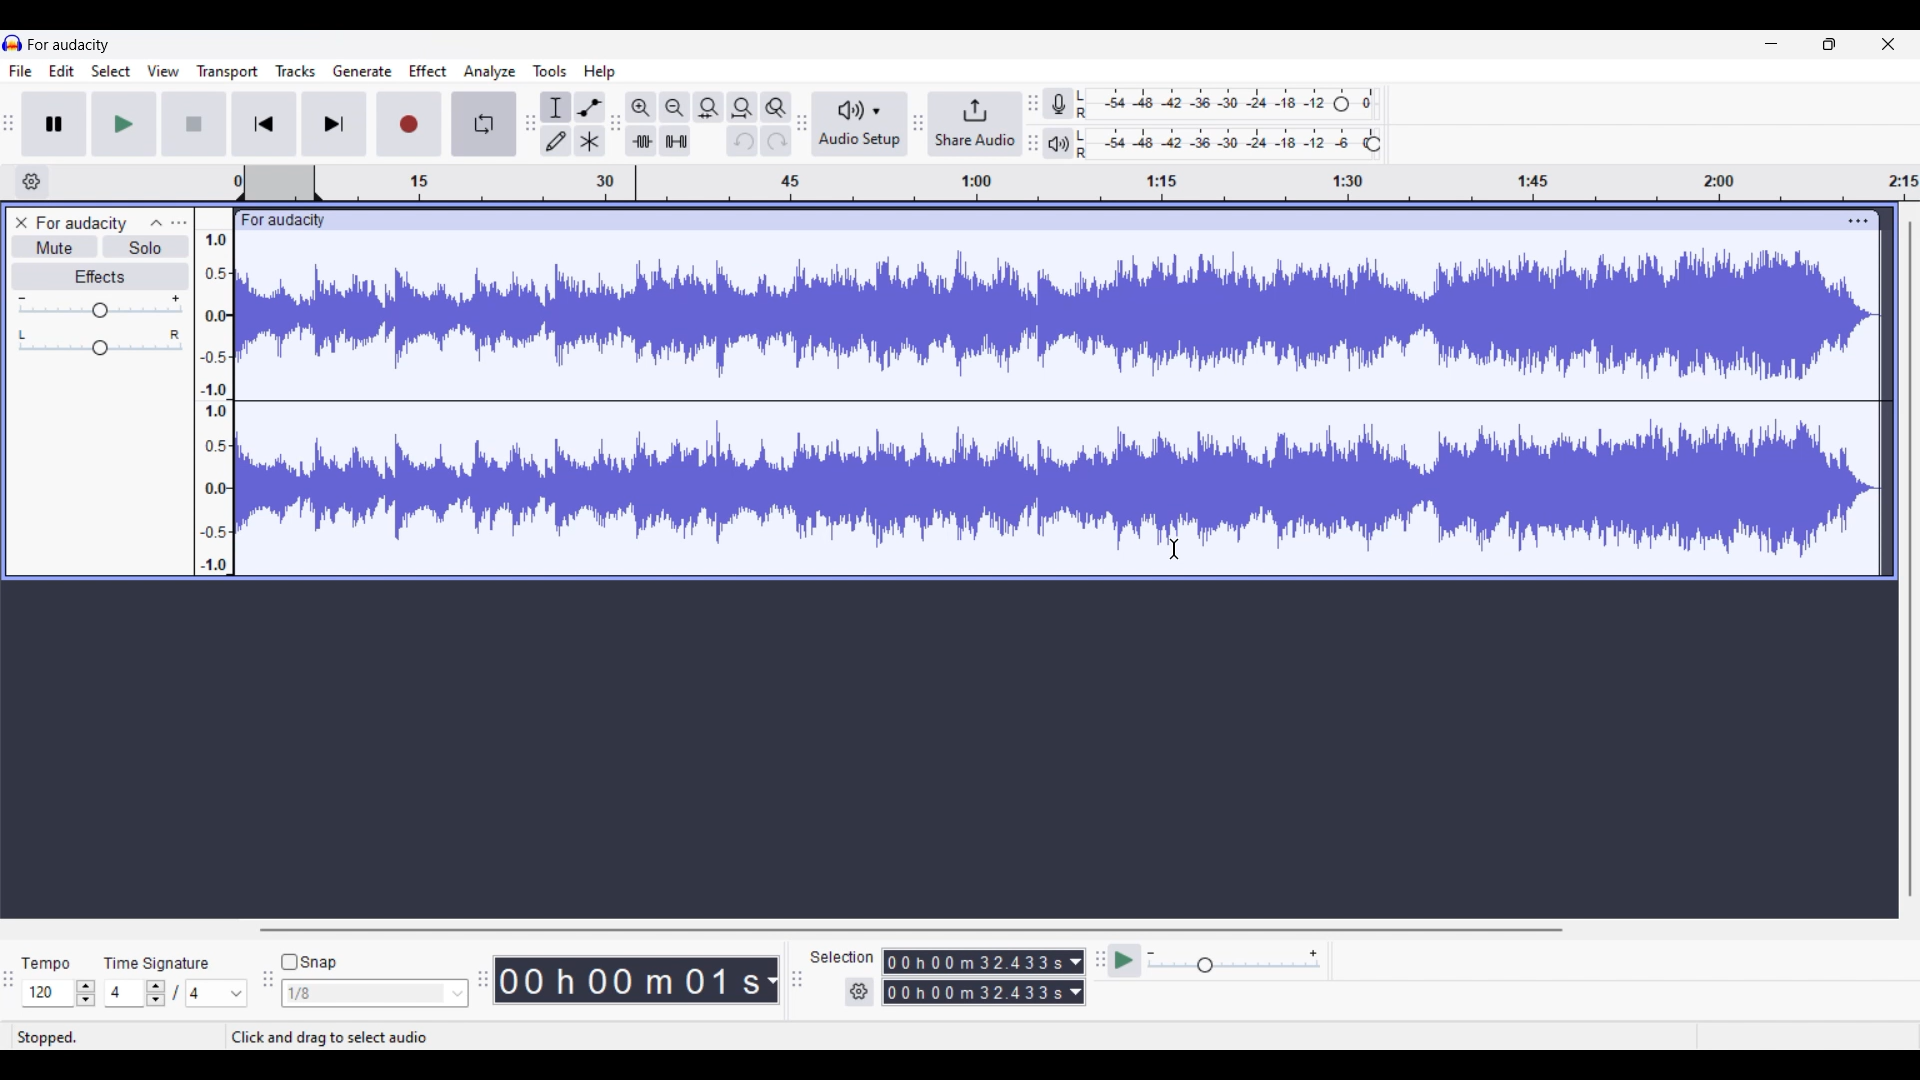 This screenshot has height=1080, width=1920. What do you see at coordinates (776, 107) in the screenshot?
I see `Zoom toggle` at bounding box center [776, 107].